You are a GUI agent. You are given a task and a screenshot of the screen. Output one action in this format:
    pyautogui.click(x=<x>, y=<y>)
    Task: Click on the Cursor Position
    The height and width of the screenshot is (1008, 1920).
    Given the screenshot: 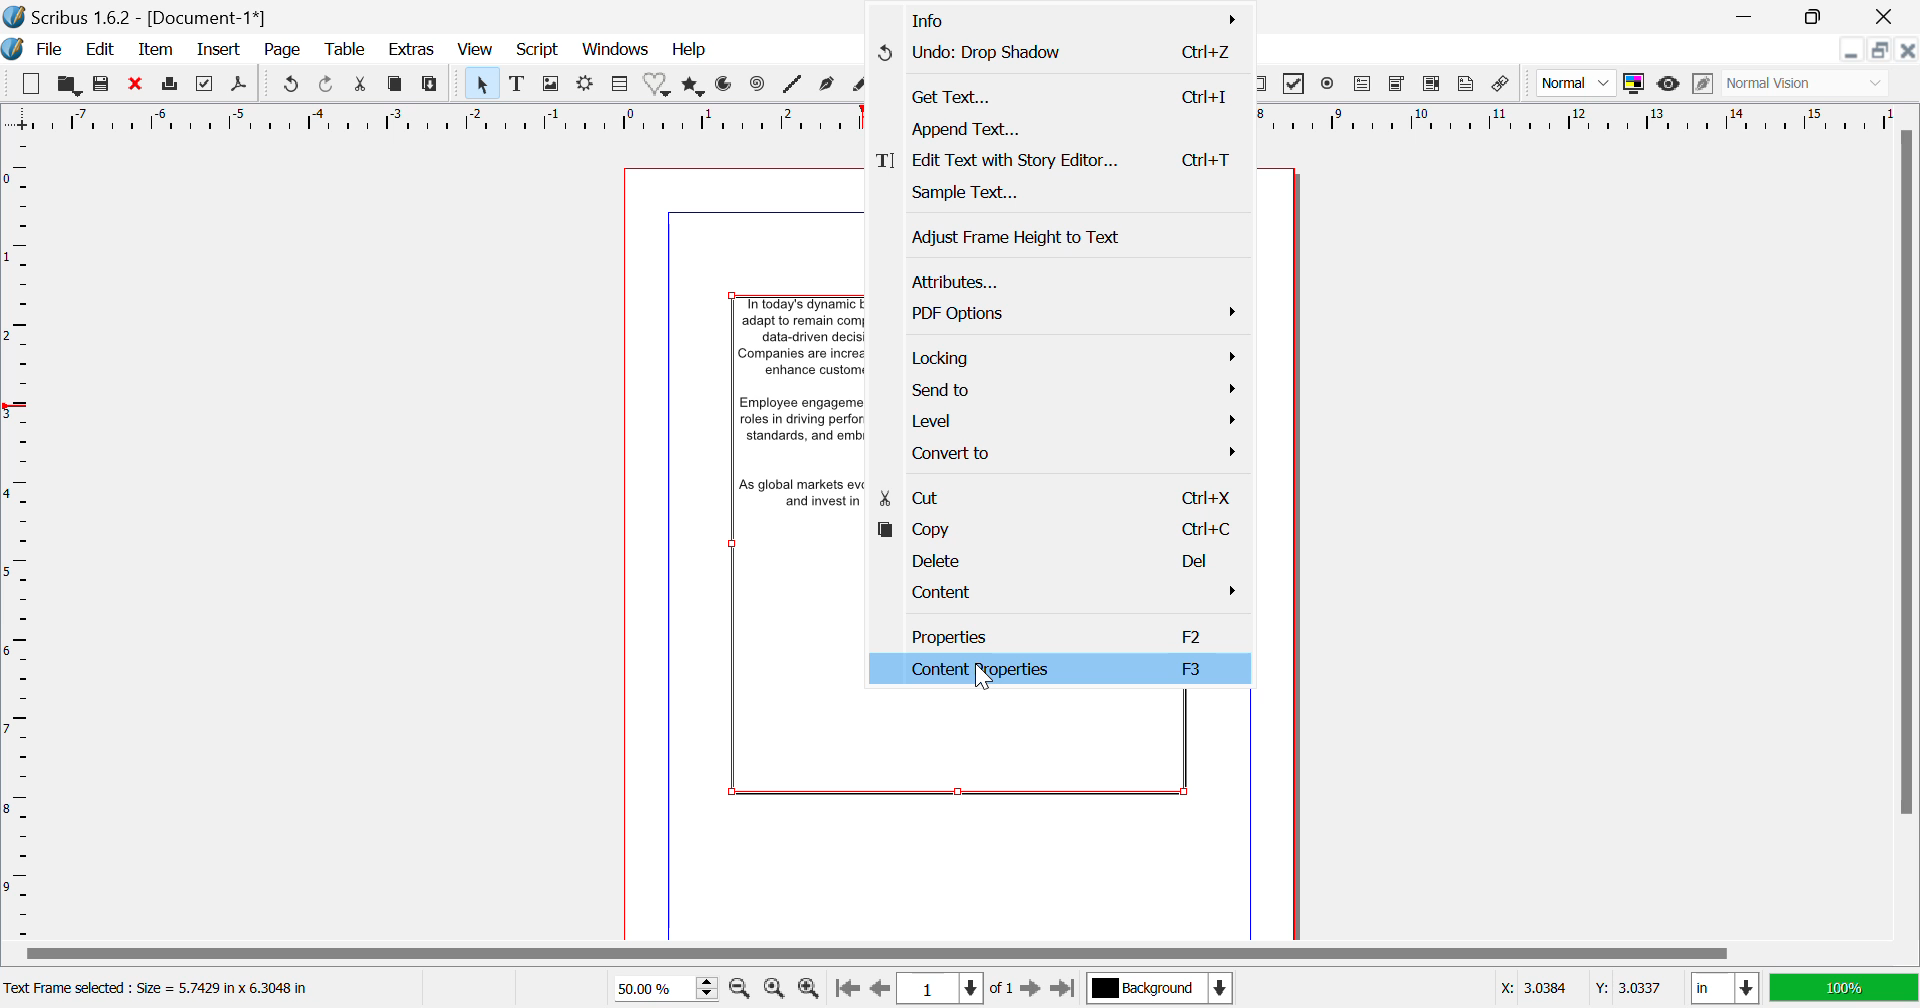 What is the action you would take?
    pyautogui.click(x=1585, y=989)
    